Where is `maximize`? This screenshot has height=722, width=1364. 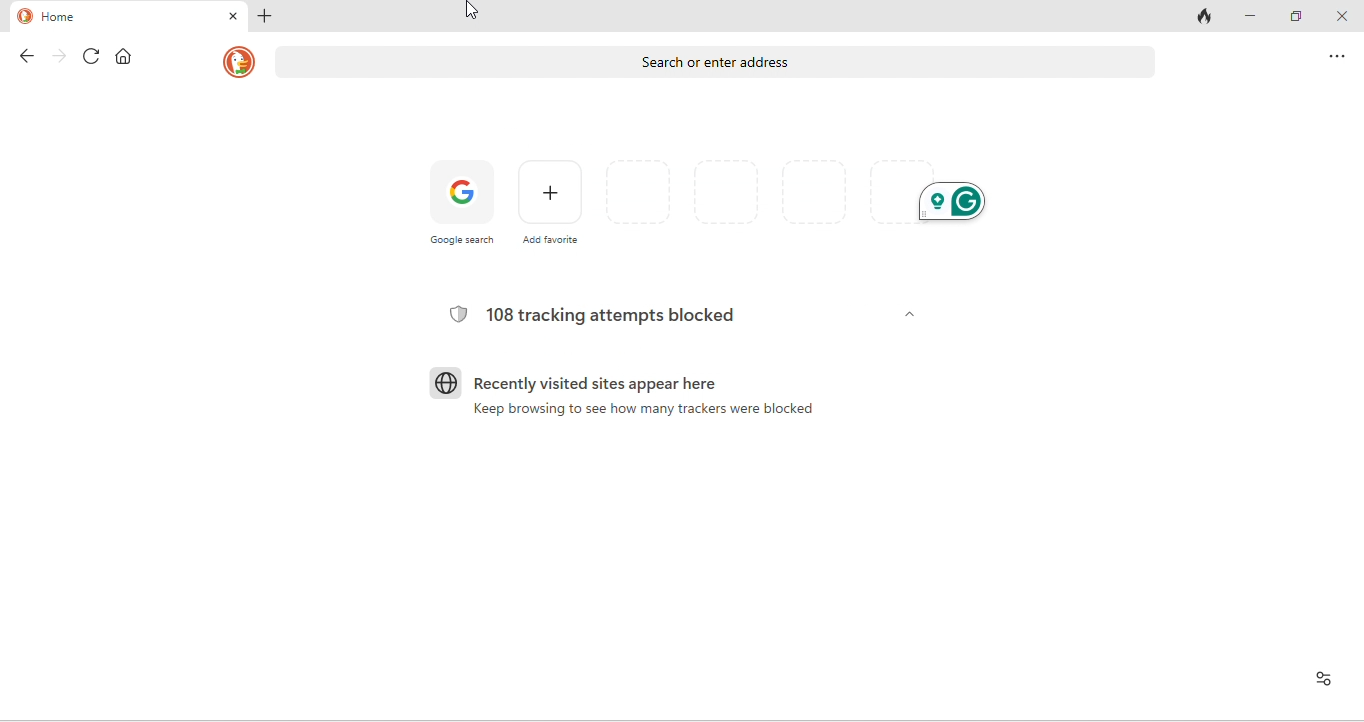
maximize is located at coordinates (1293, 16).